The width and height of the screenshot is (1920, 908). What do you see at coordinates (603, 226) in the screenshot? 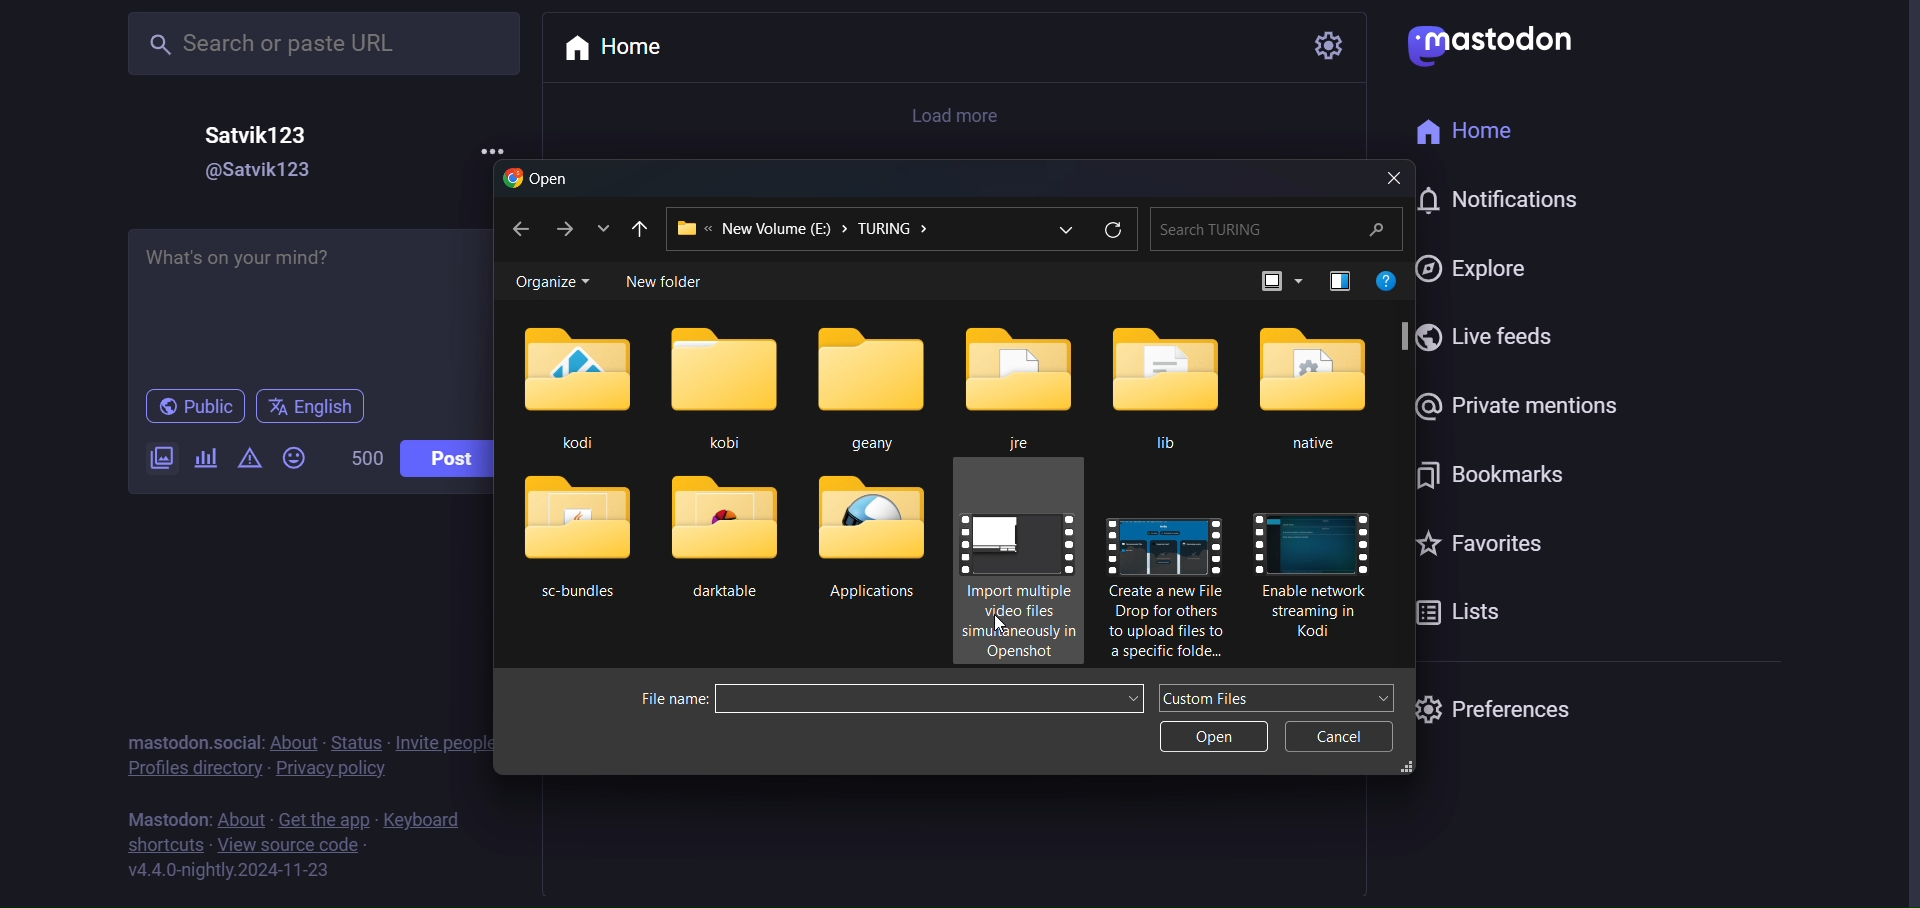
I see `list` at bounding box center [603, 226].